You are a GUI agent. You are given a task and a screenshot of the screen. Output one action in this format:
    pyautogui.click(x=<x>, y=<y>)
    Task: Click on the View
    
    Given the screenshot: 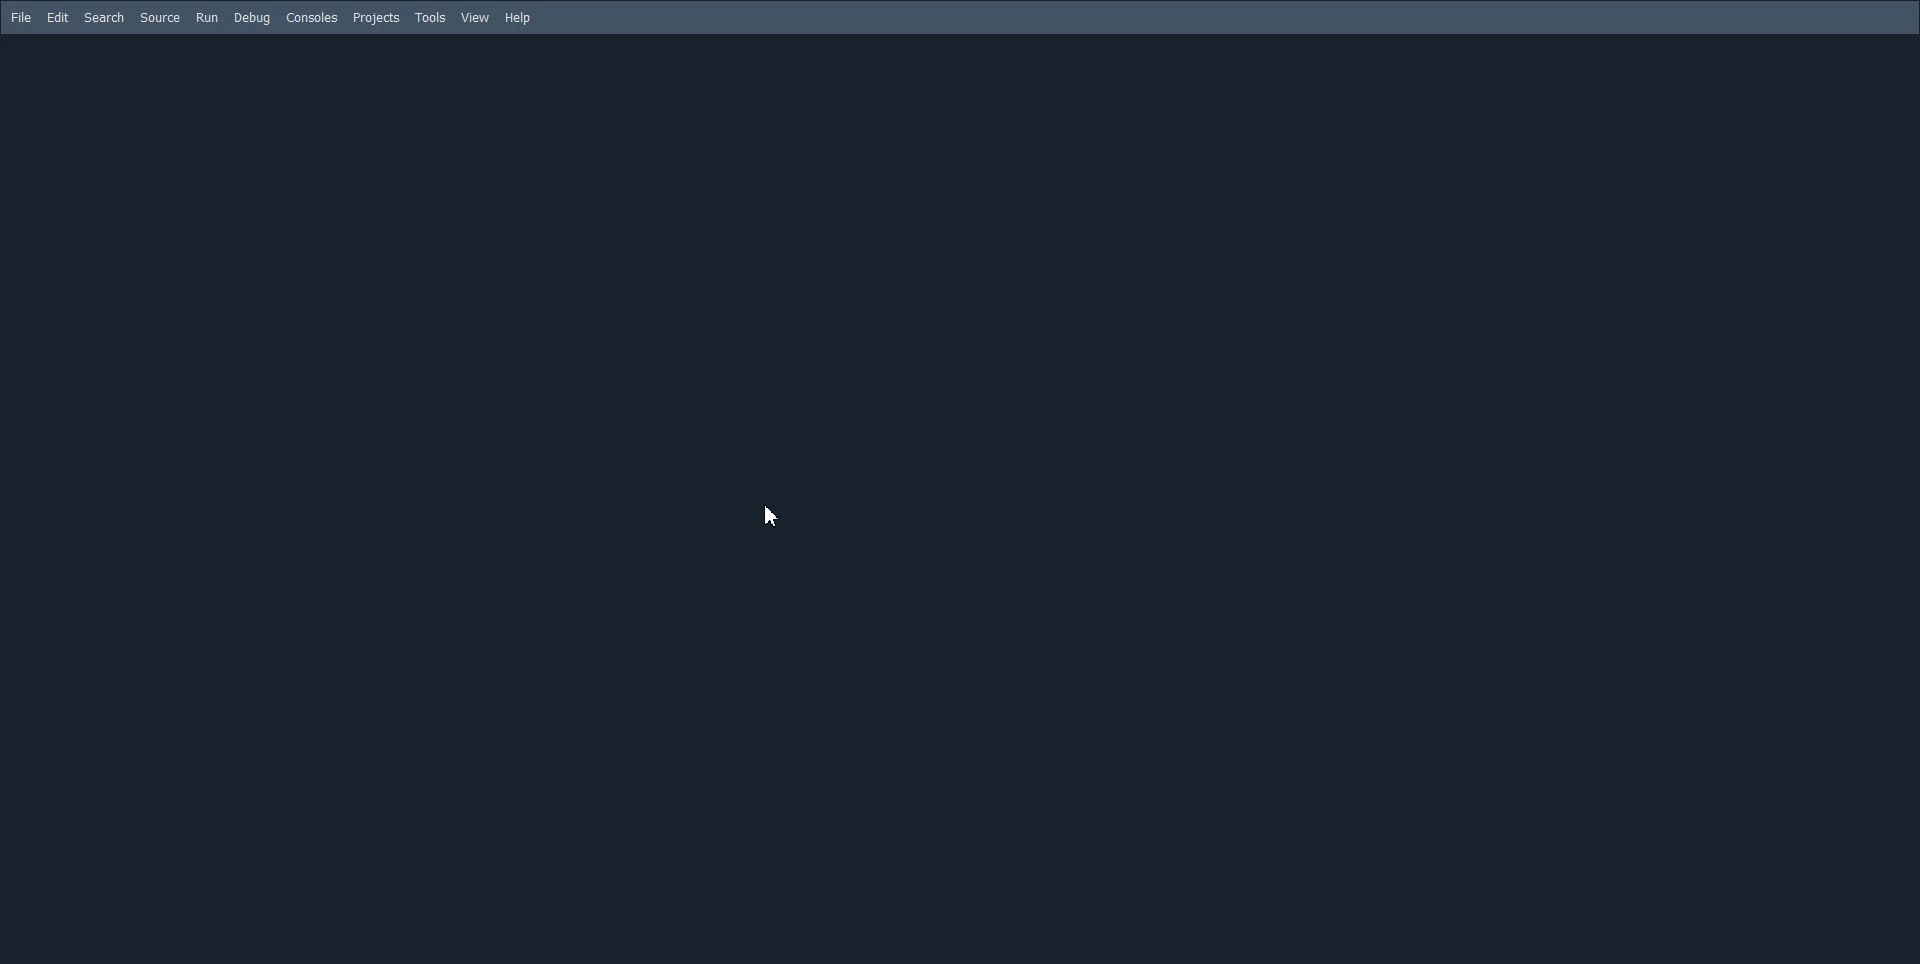 What is the action you would take?
    pyautogui.click(x=476, y=19)
    